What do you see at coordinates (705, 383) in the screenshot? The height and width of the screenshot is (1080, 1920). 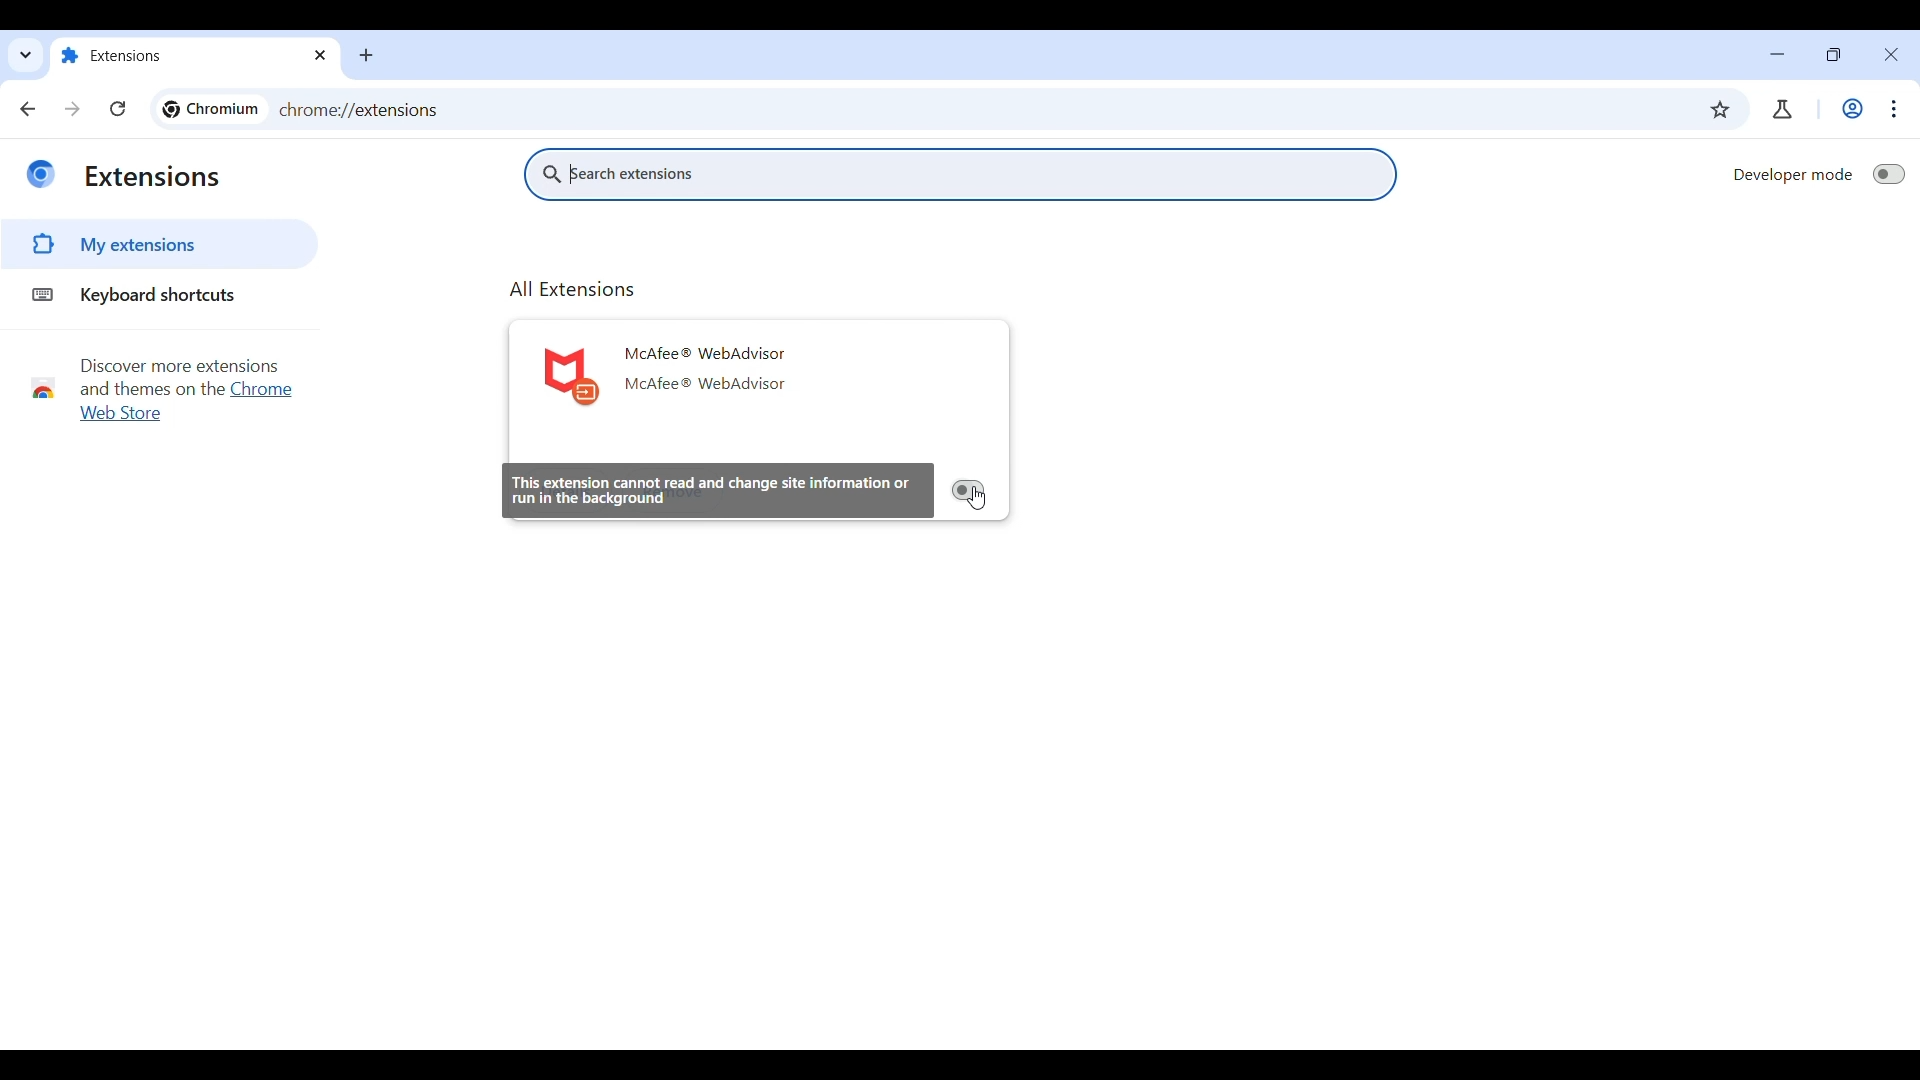 I see `McAfee ® WebAdvisor` at bounding box center [705, 383].